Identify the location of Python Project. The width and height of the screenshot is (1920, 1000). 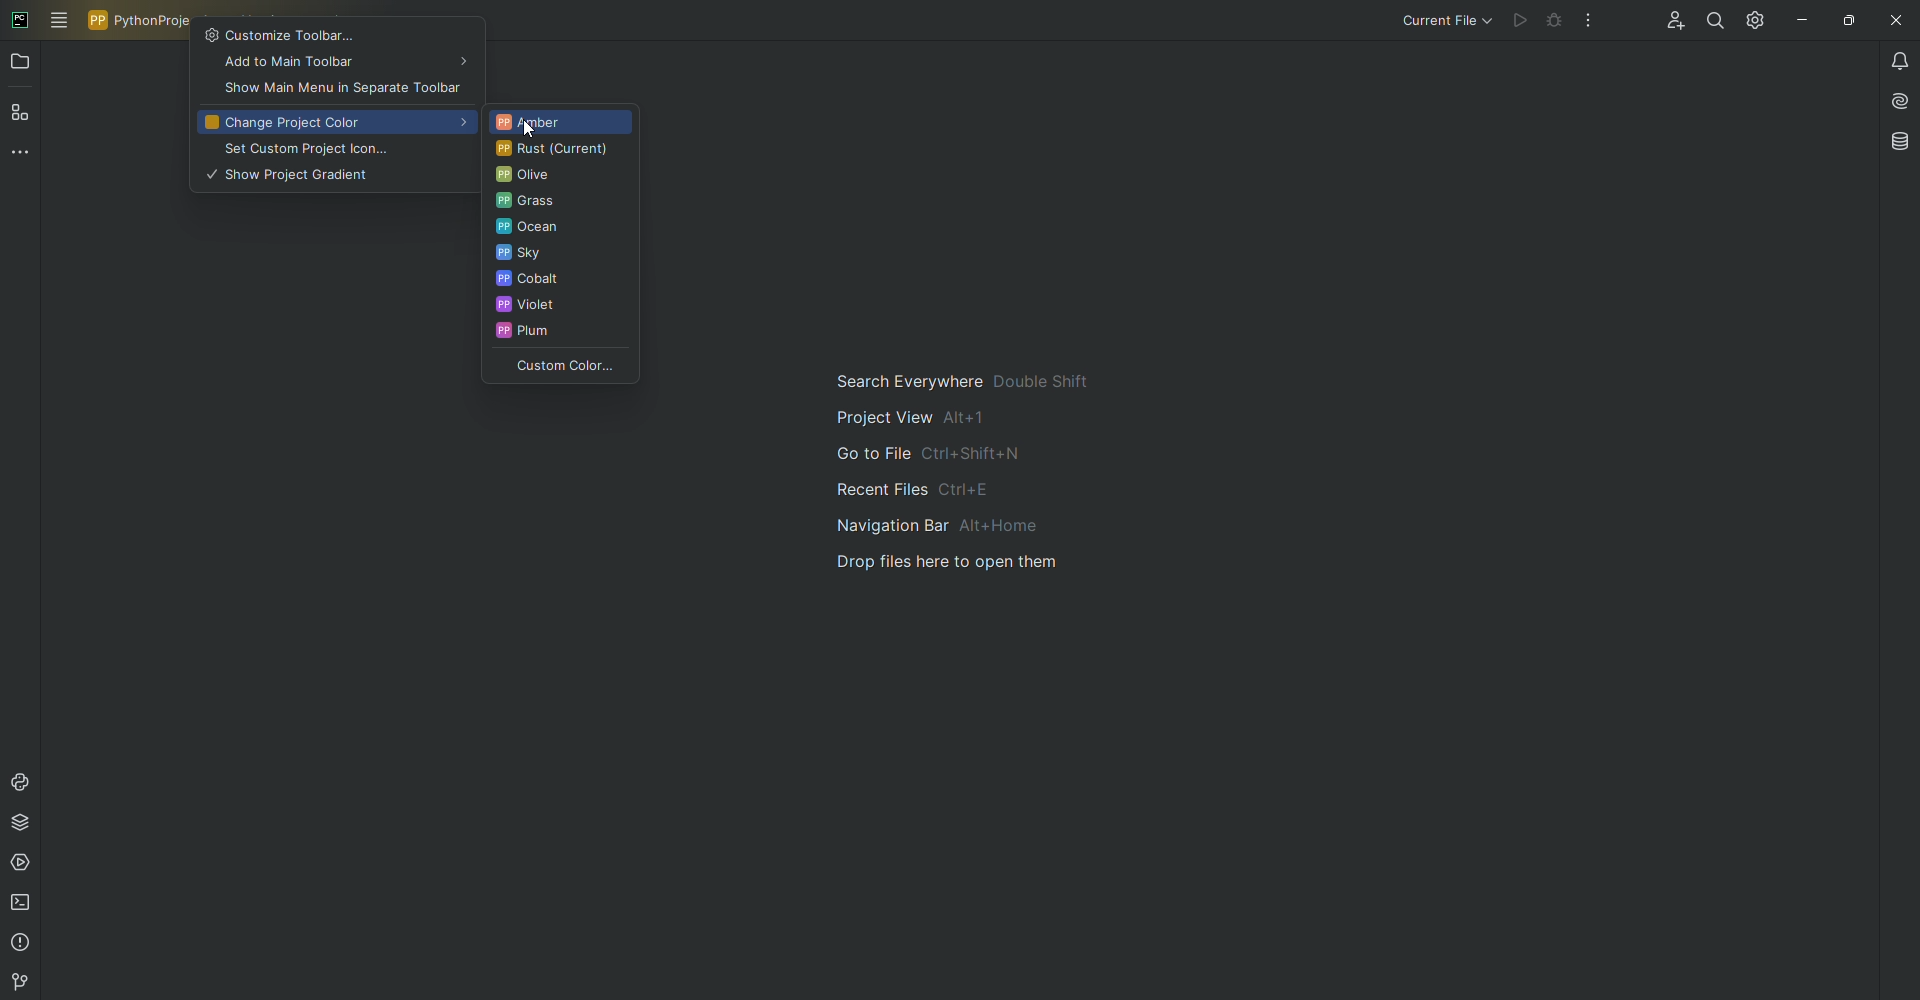
(142, 20).